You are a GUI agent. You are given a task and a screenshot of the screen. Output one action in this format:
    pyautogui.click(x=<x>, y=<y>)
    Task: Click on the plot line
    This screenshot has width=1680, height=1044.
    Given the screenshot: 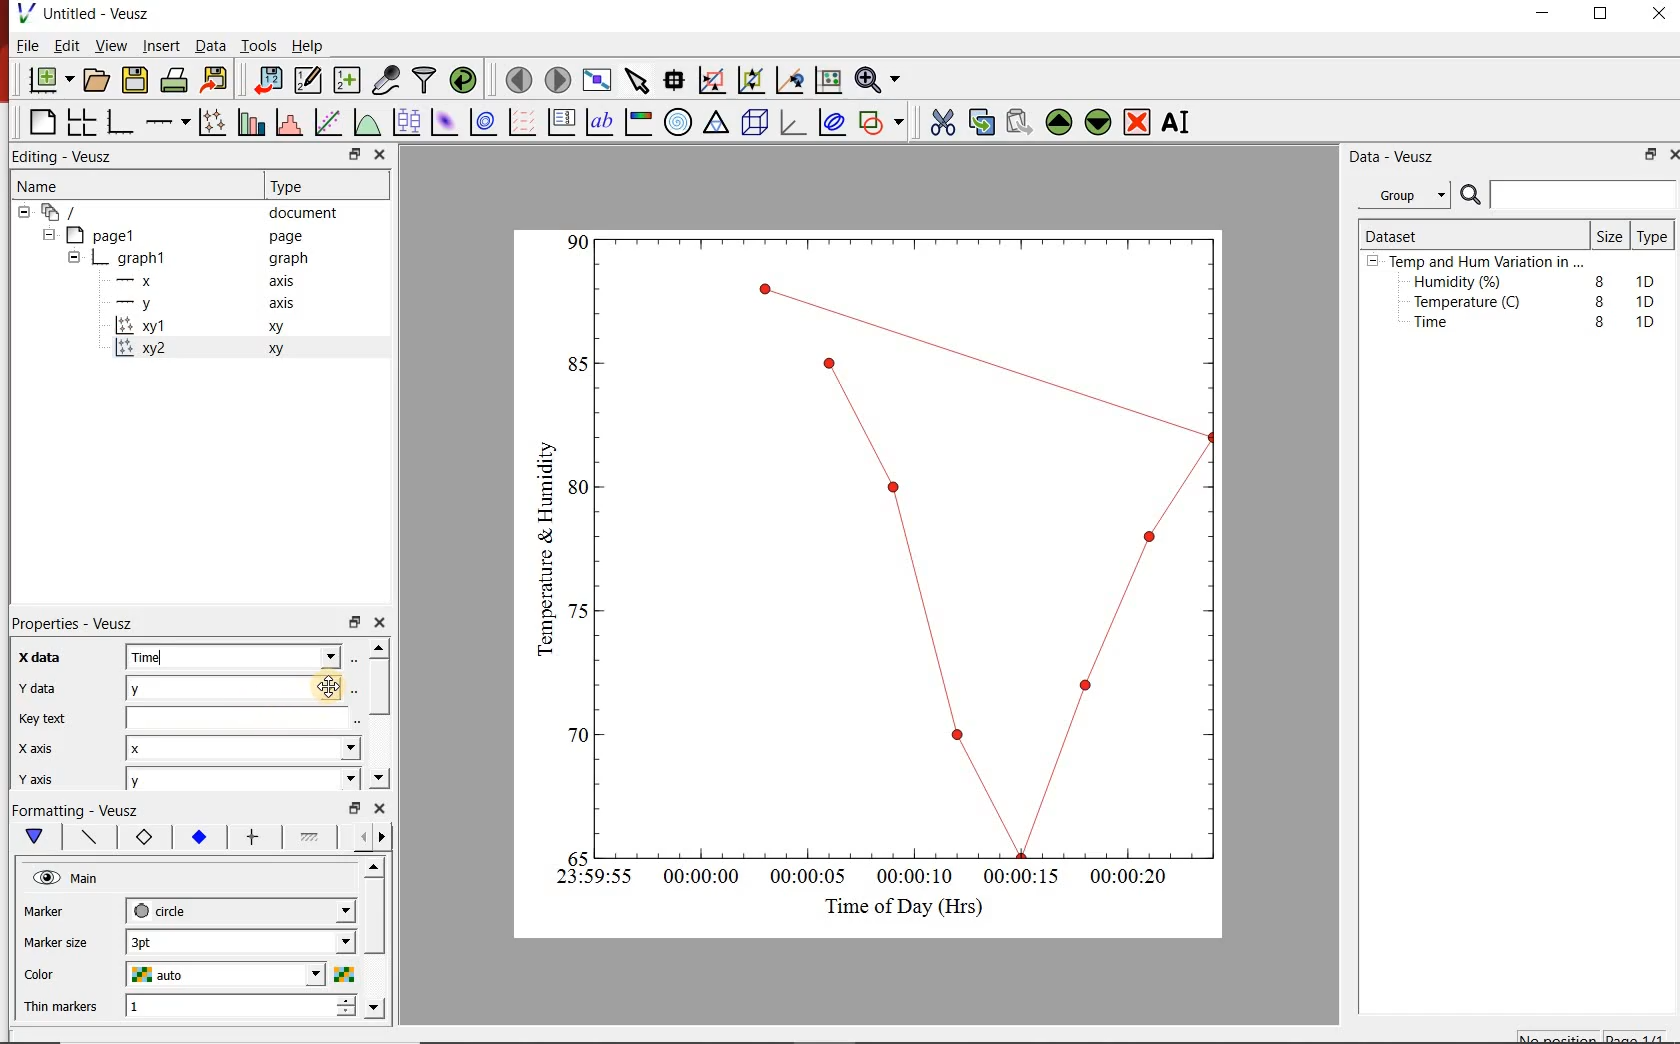 What is the action you would take?
    pyautogui.click(x=90, y=838)
    